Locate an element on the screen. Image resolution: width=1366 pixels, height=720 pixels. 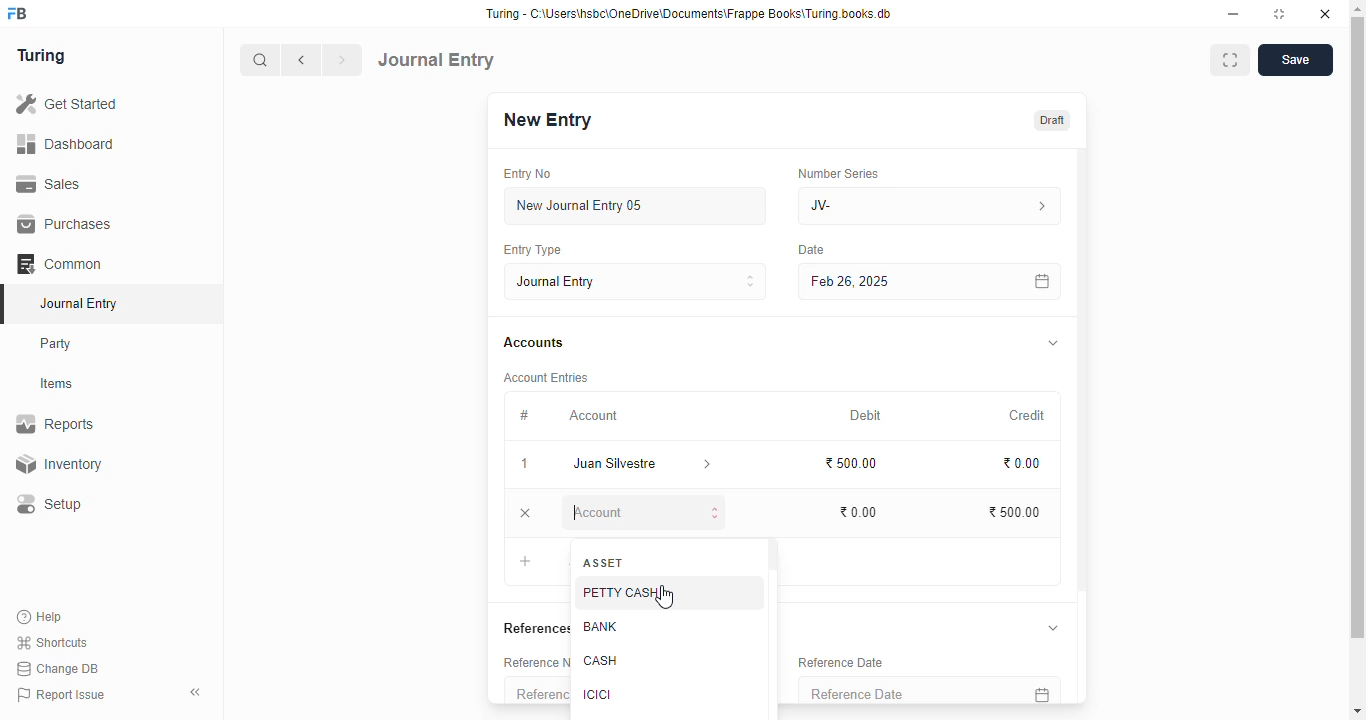
calendar icon is located at coordinates (1044, 282).